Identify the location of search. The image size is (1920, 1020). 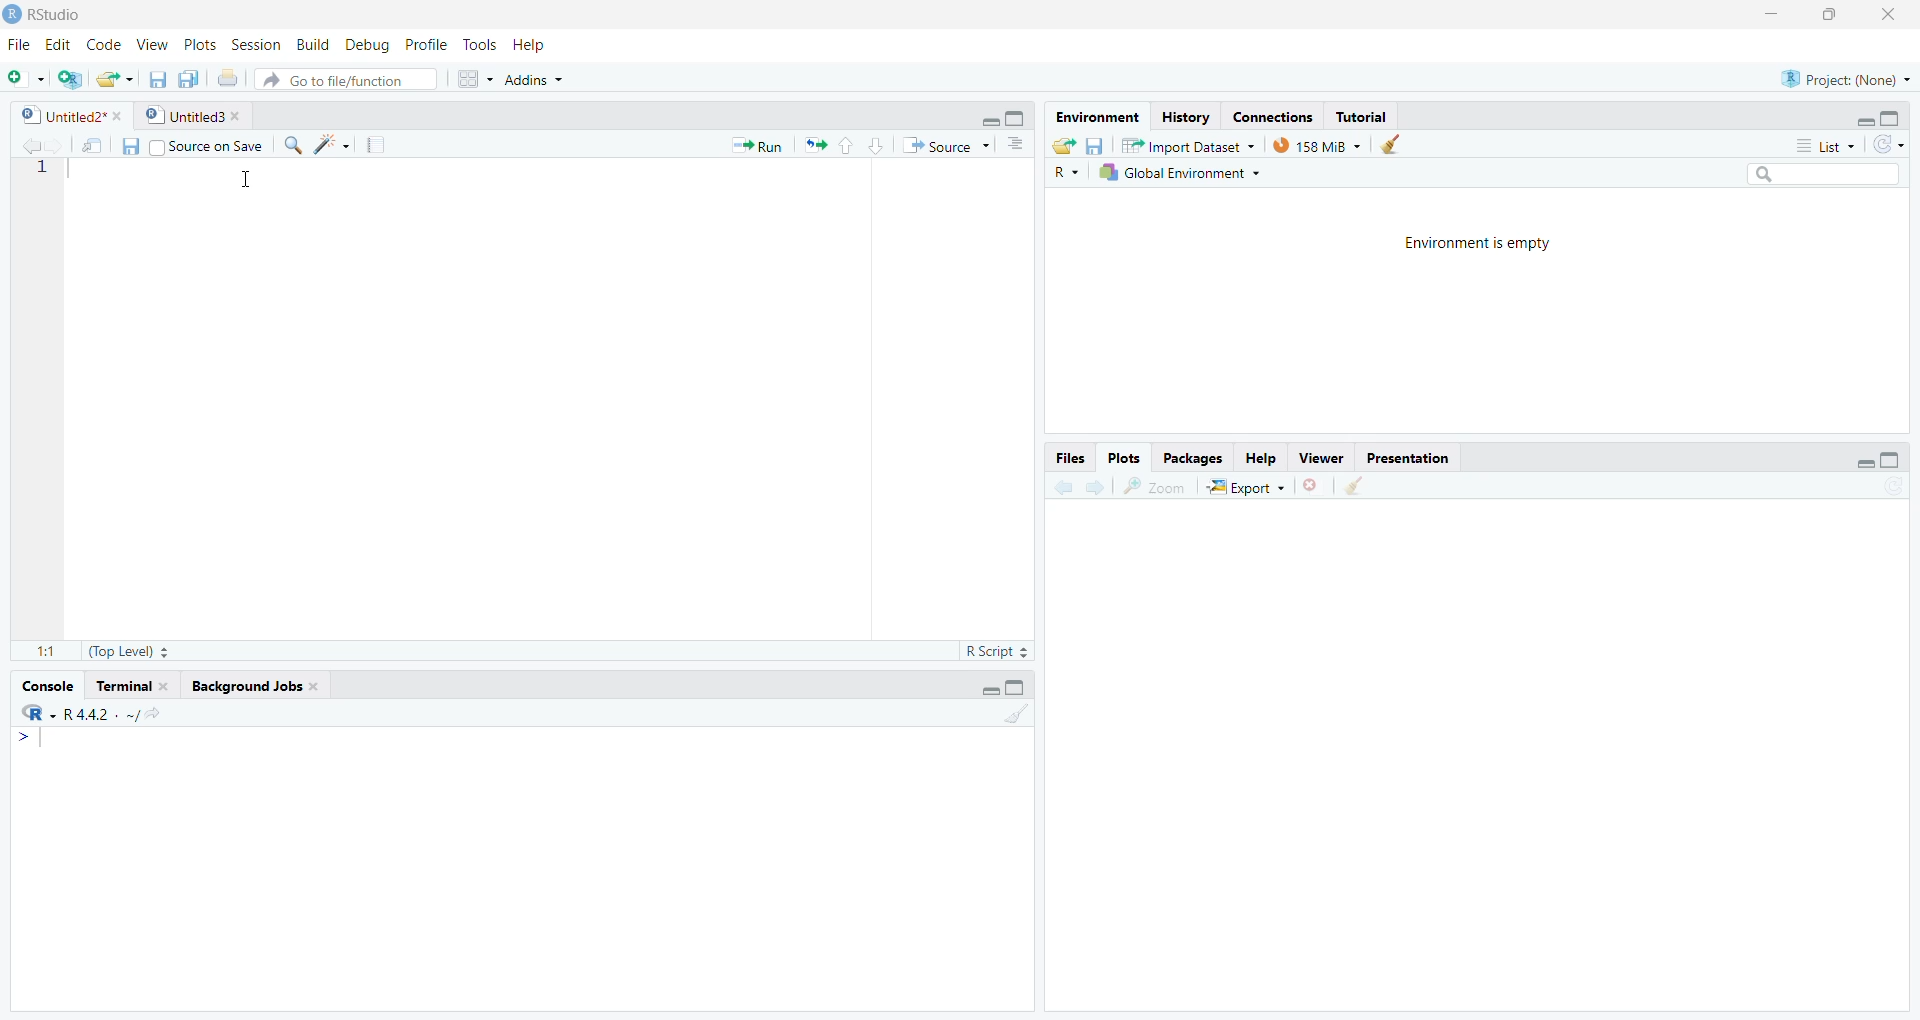
(1819, 175).